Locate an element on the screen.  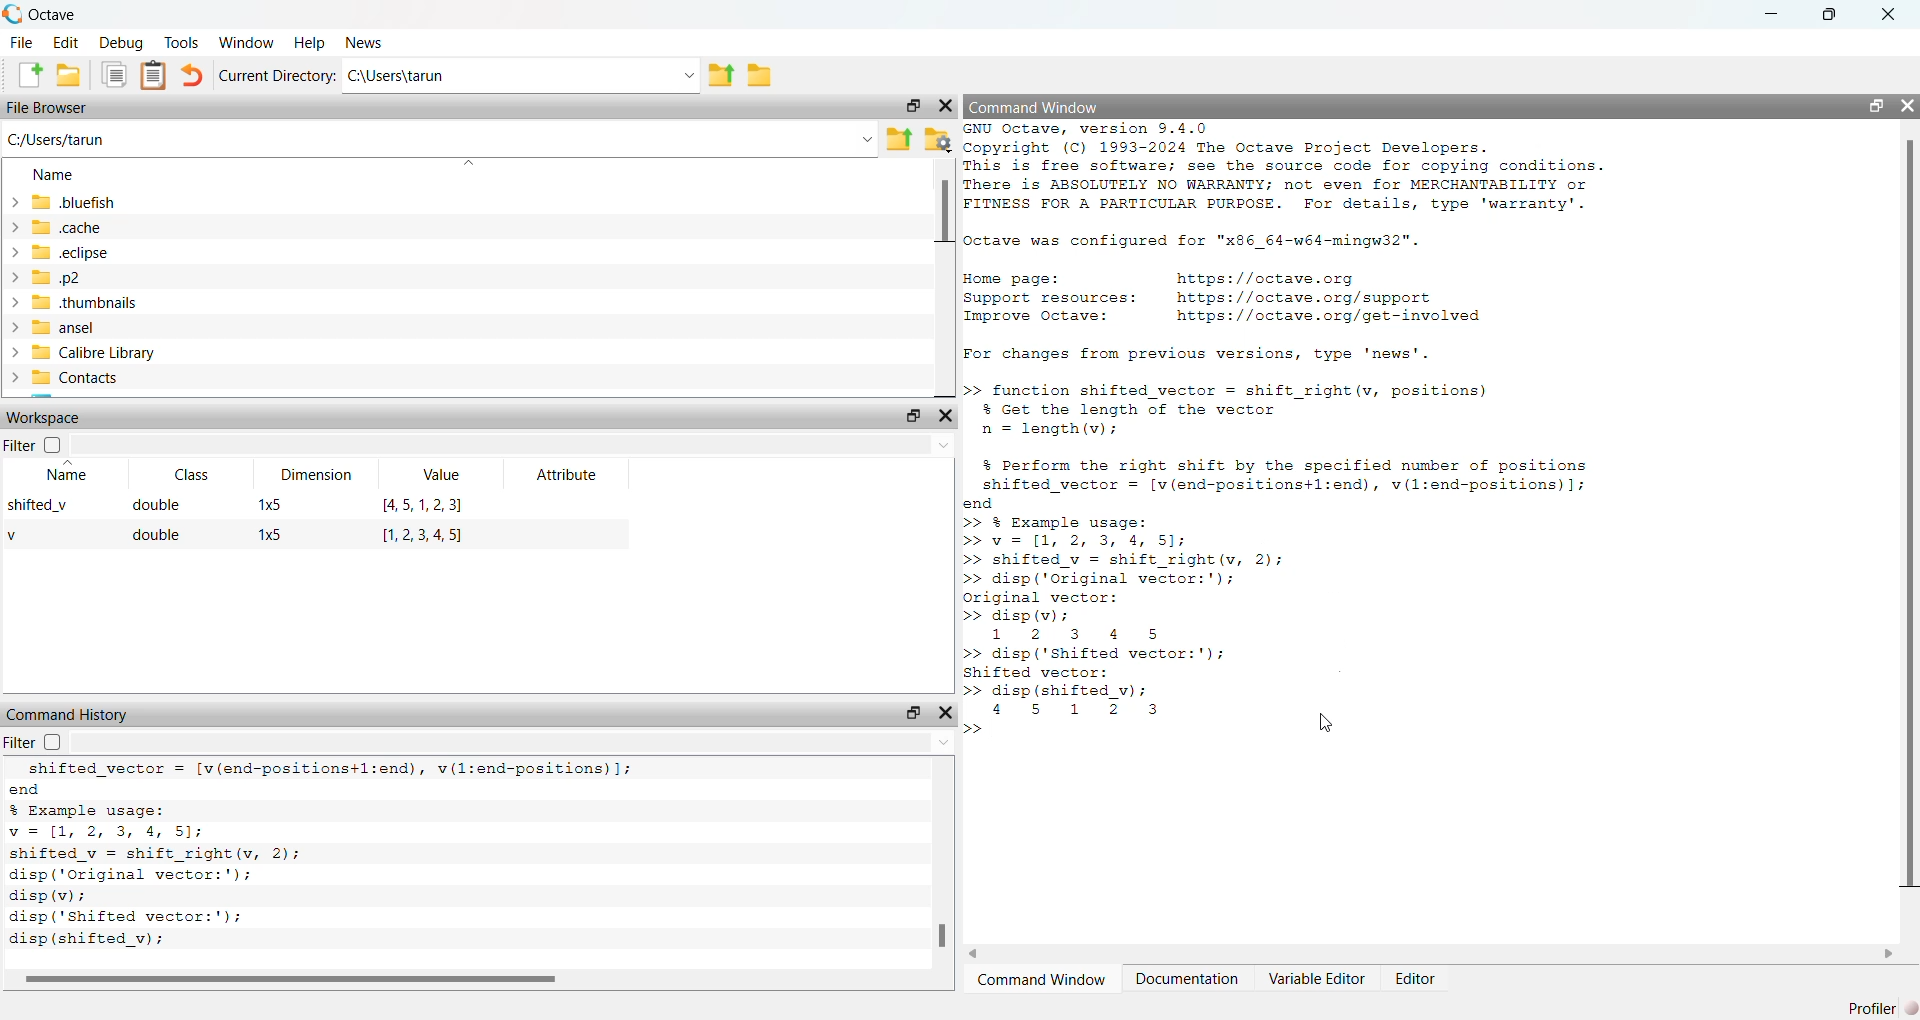
scrollbar is located at coordinates (293, 978).